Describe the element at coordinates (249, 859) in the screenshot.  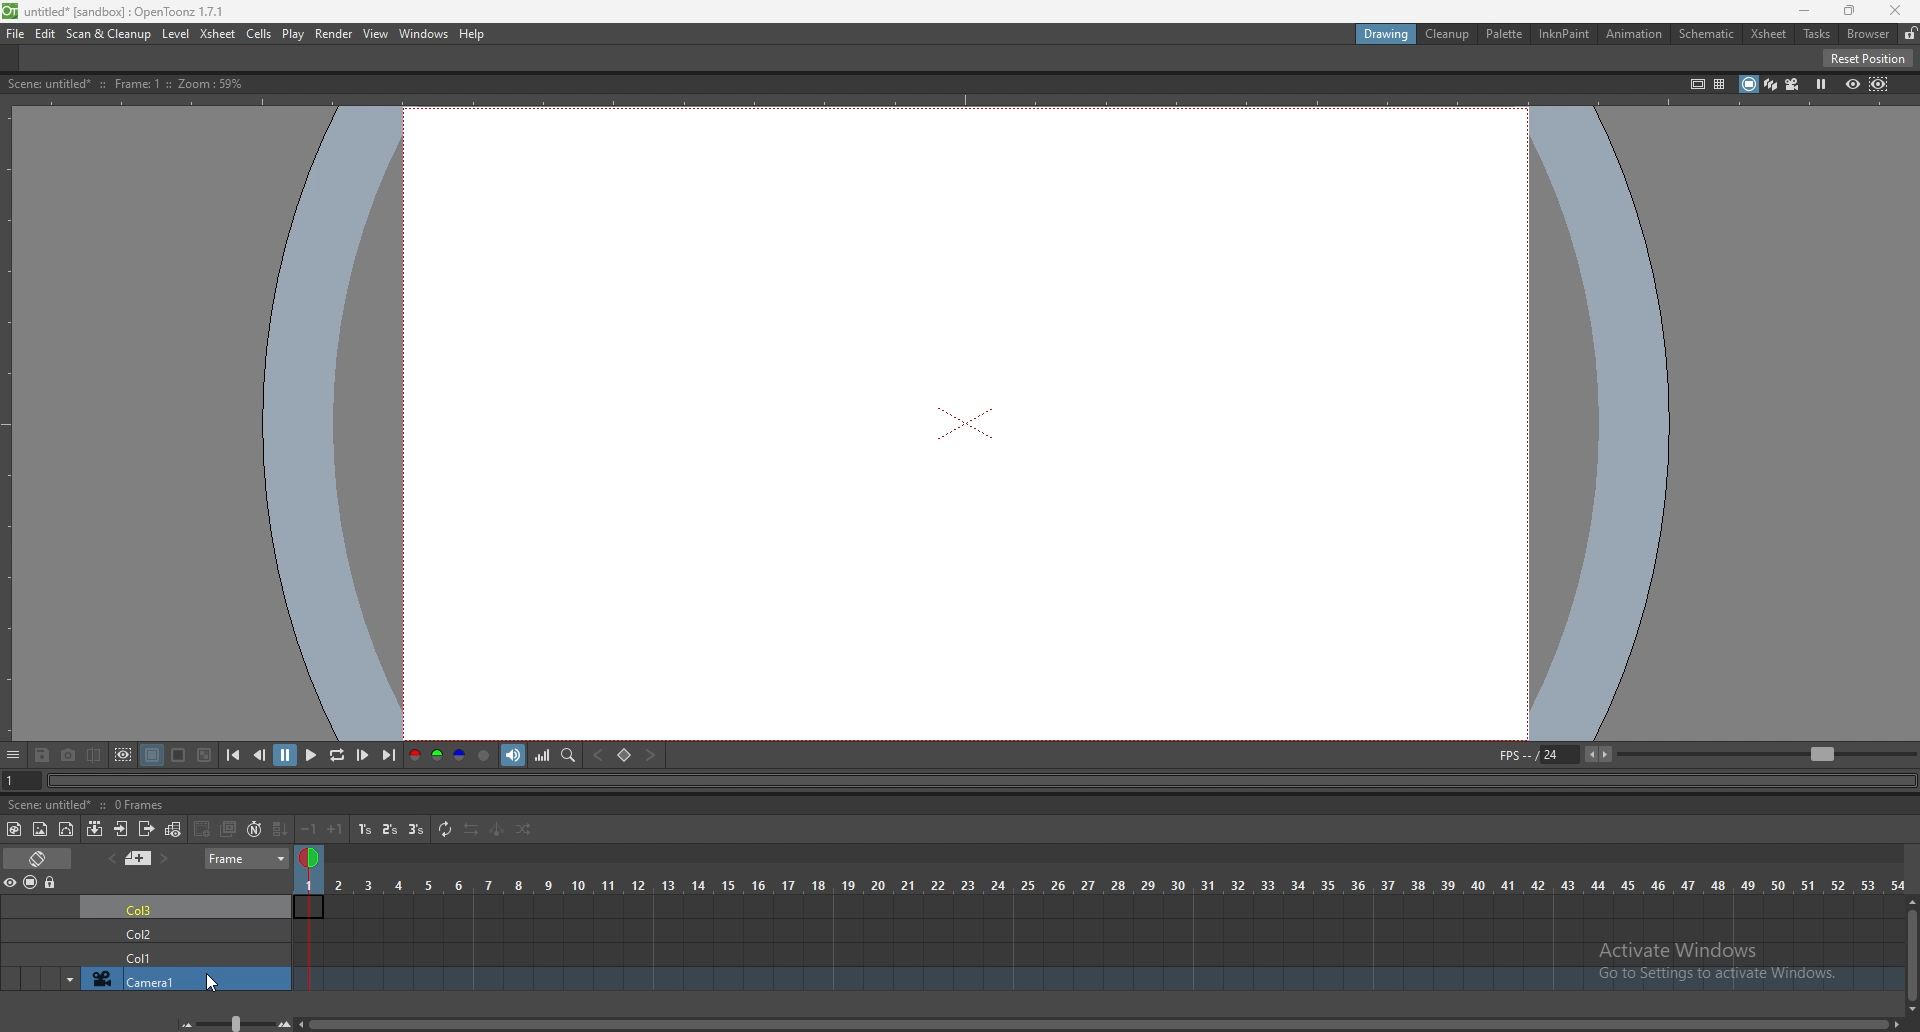
I see `frame` at that location.